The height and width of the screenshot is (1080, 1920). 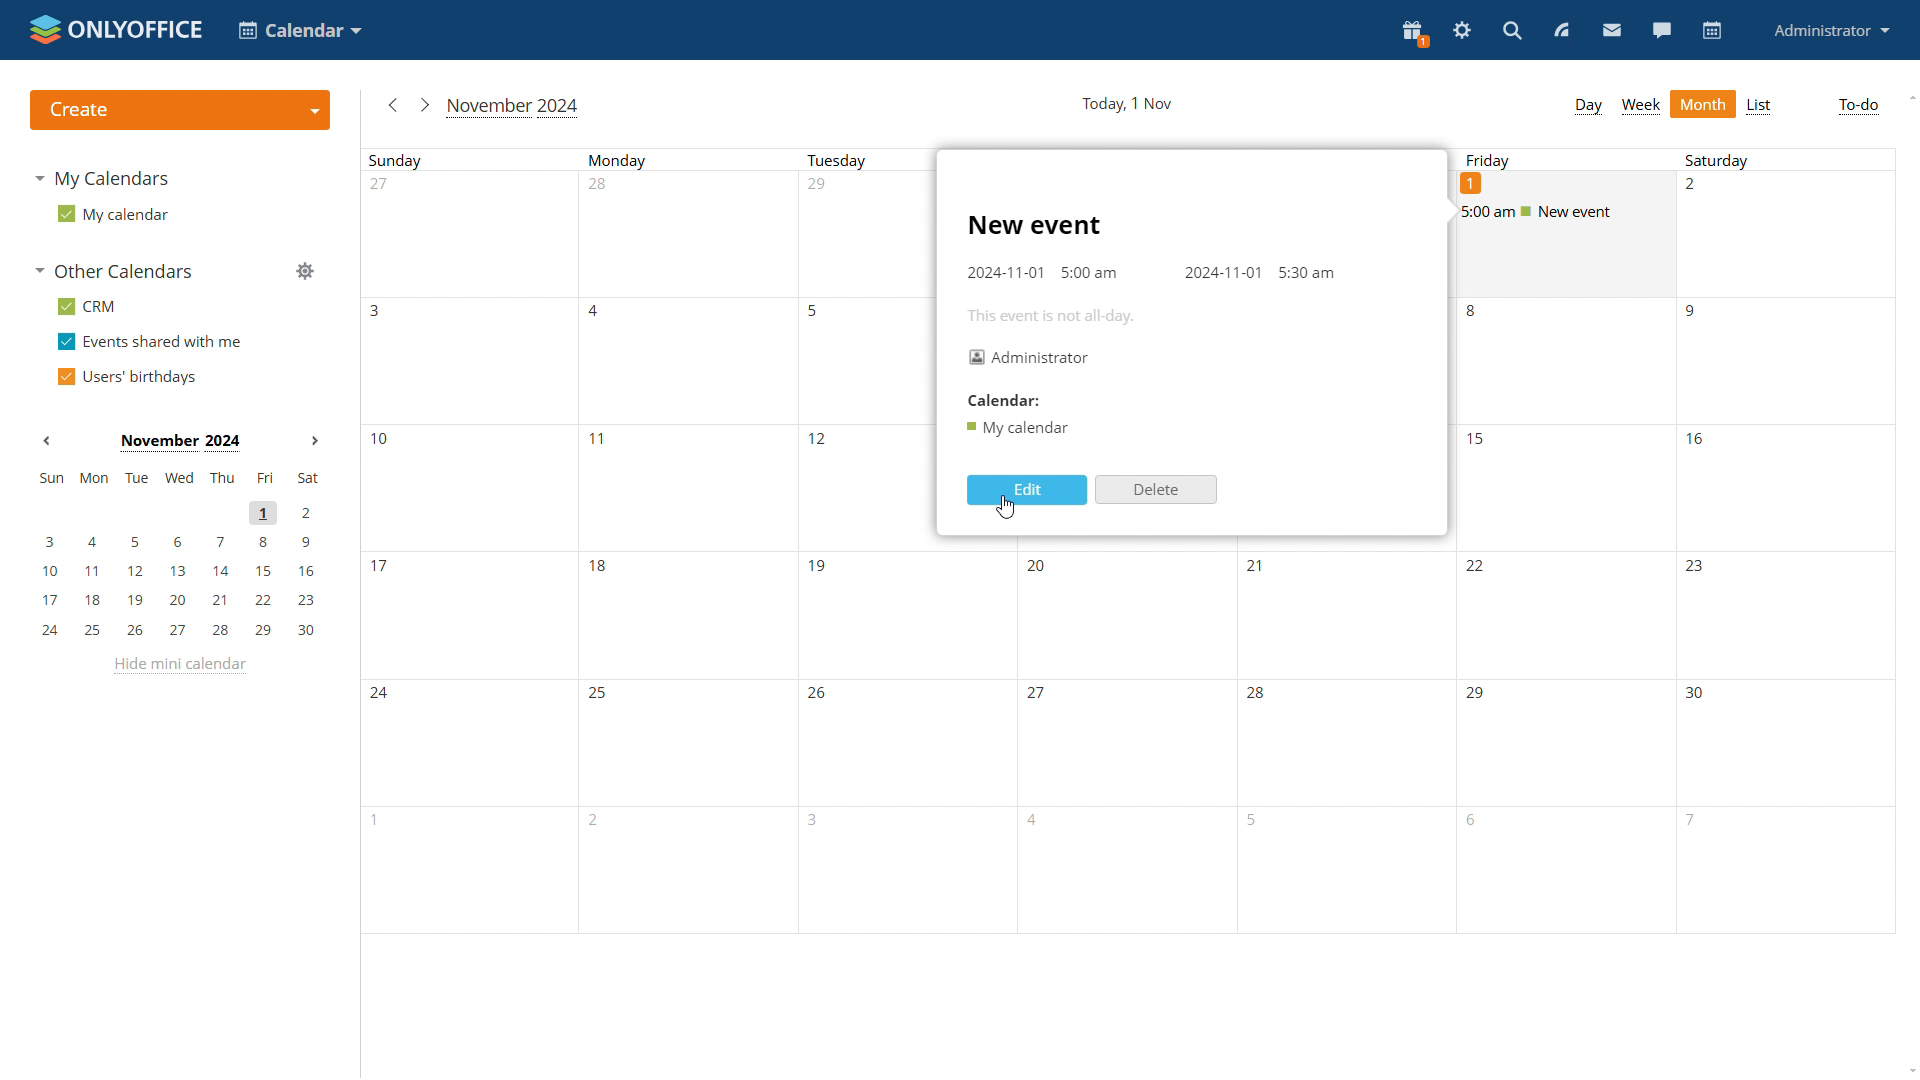 What do you see at coordinates (178, 441) in the screenshot?
I see `Month on display` at bounding box center [178, 441].